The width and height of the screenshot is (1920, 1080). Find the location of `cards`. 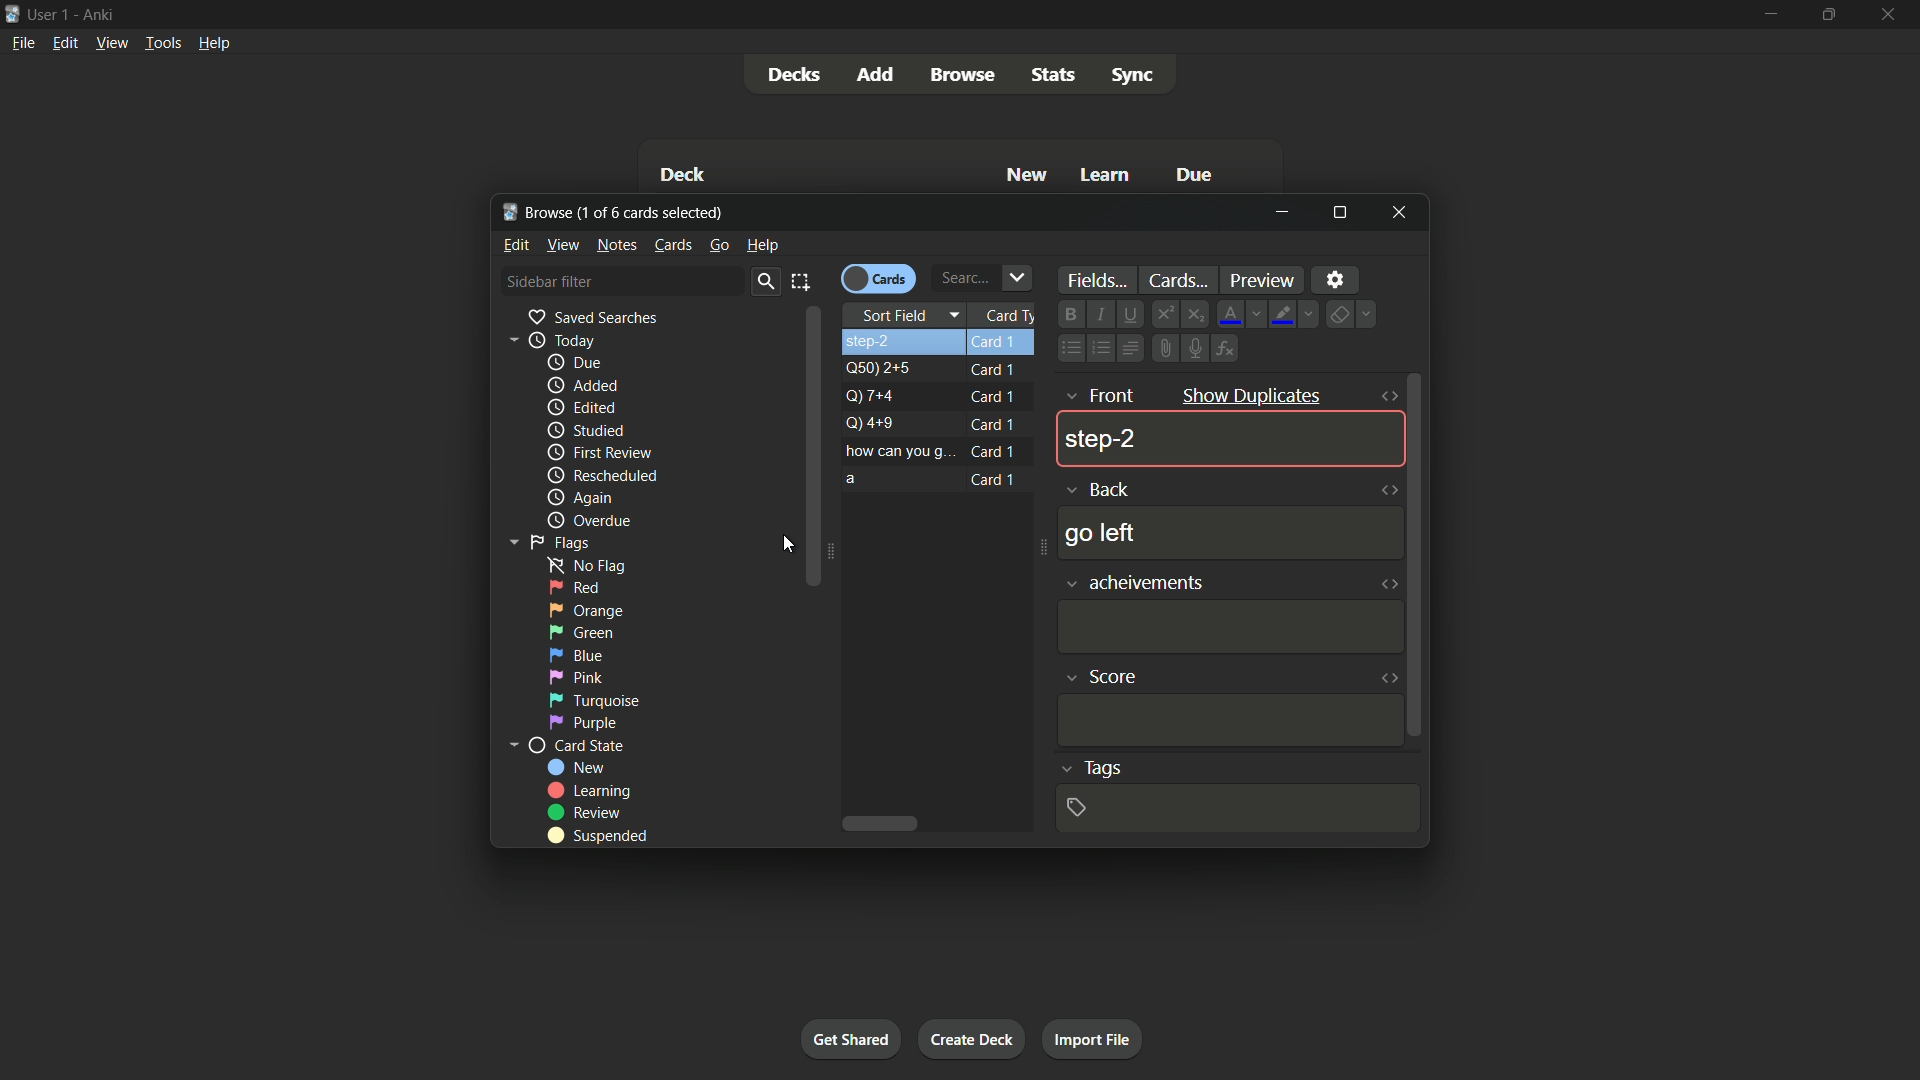

cards is located at coordinates (1178, 280).